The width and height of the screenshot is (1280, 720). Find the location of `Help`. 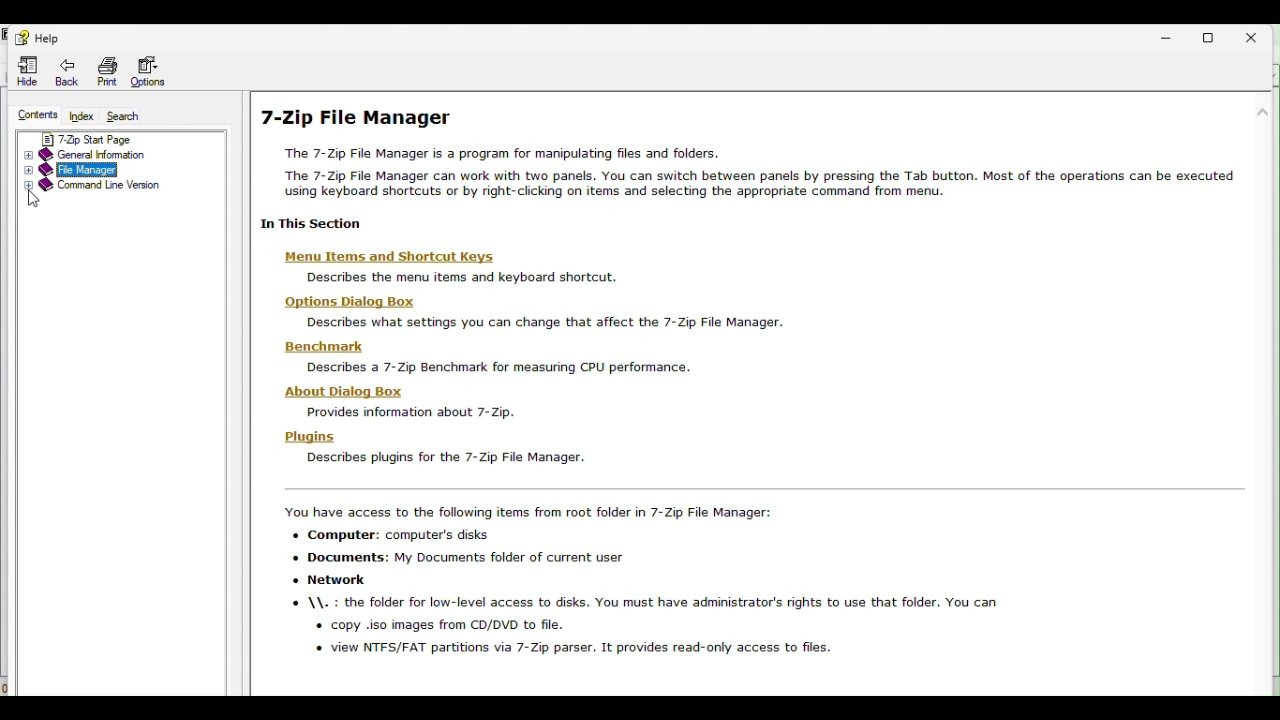

Help is located at coordinates (46, 38).